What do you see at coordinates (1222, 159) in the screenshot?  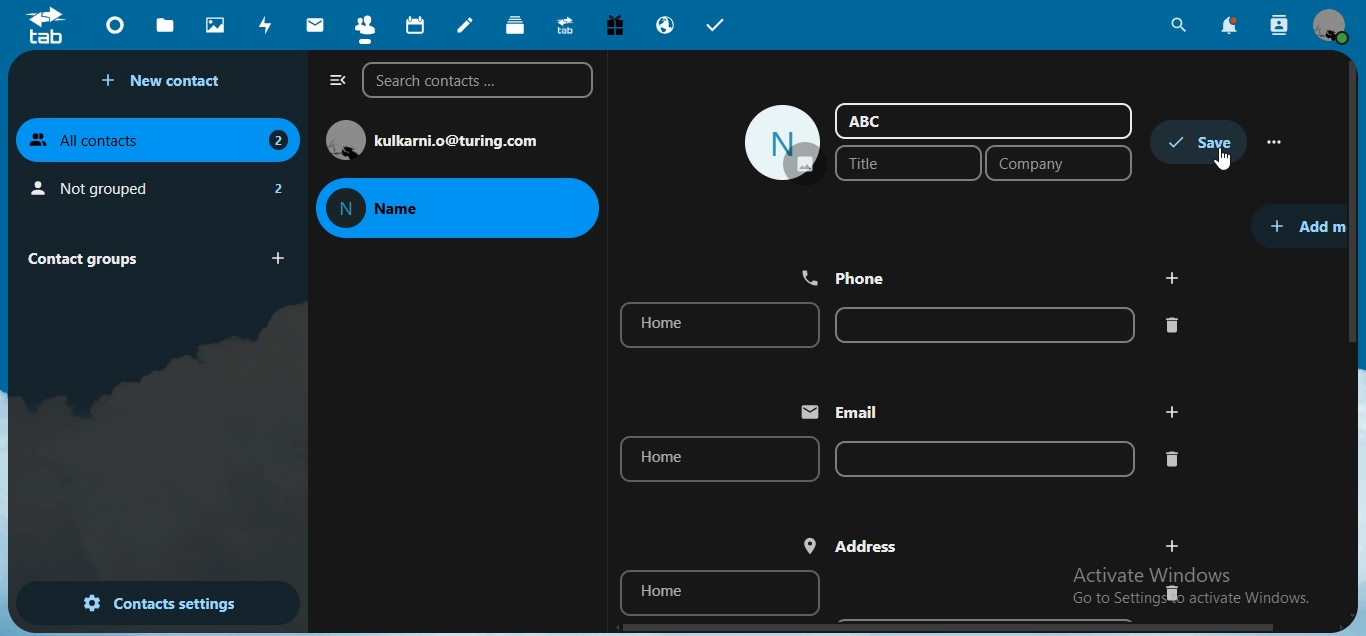 I see `cursor` at bounding box center [1222, 159].